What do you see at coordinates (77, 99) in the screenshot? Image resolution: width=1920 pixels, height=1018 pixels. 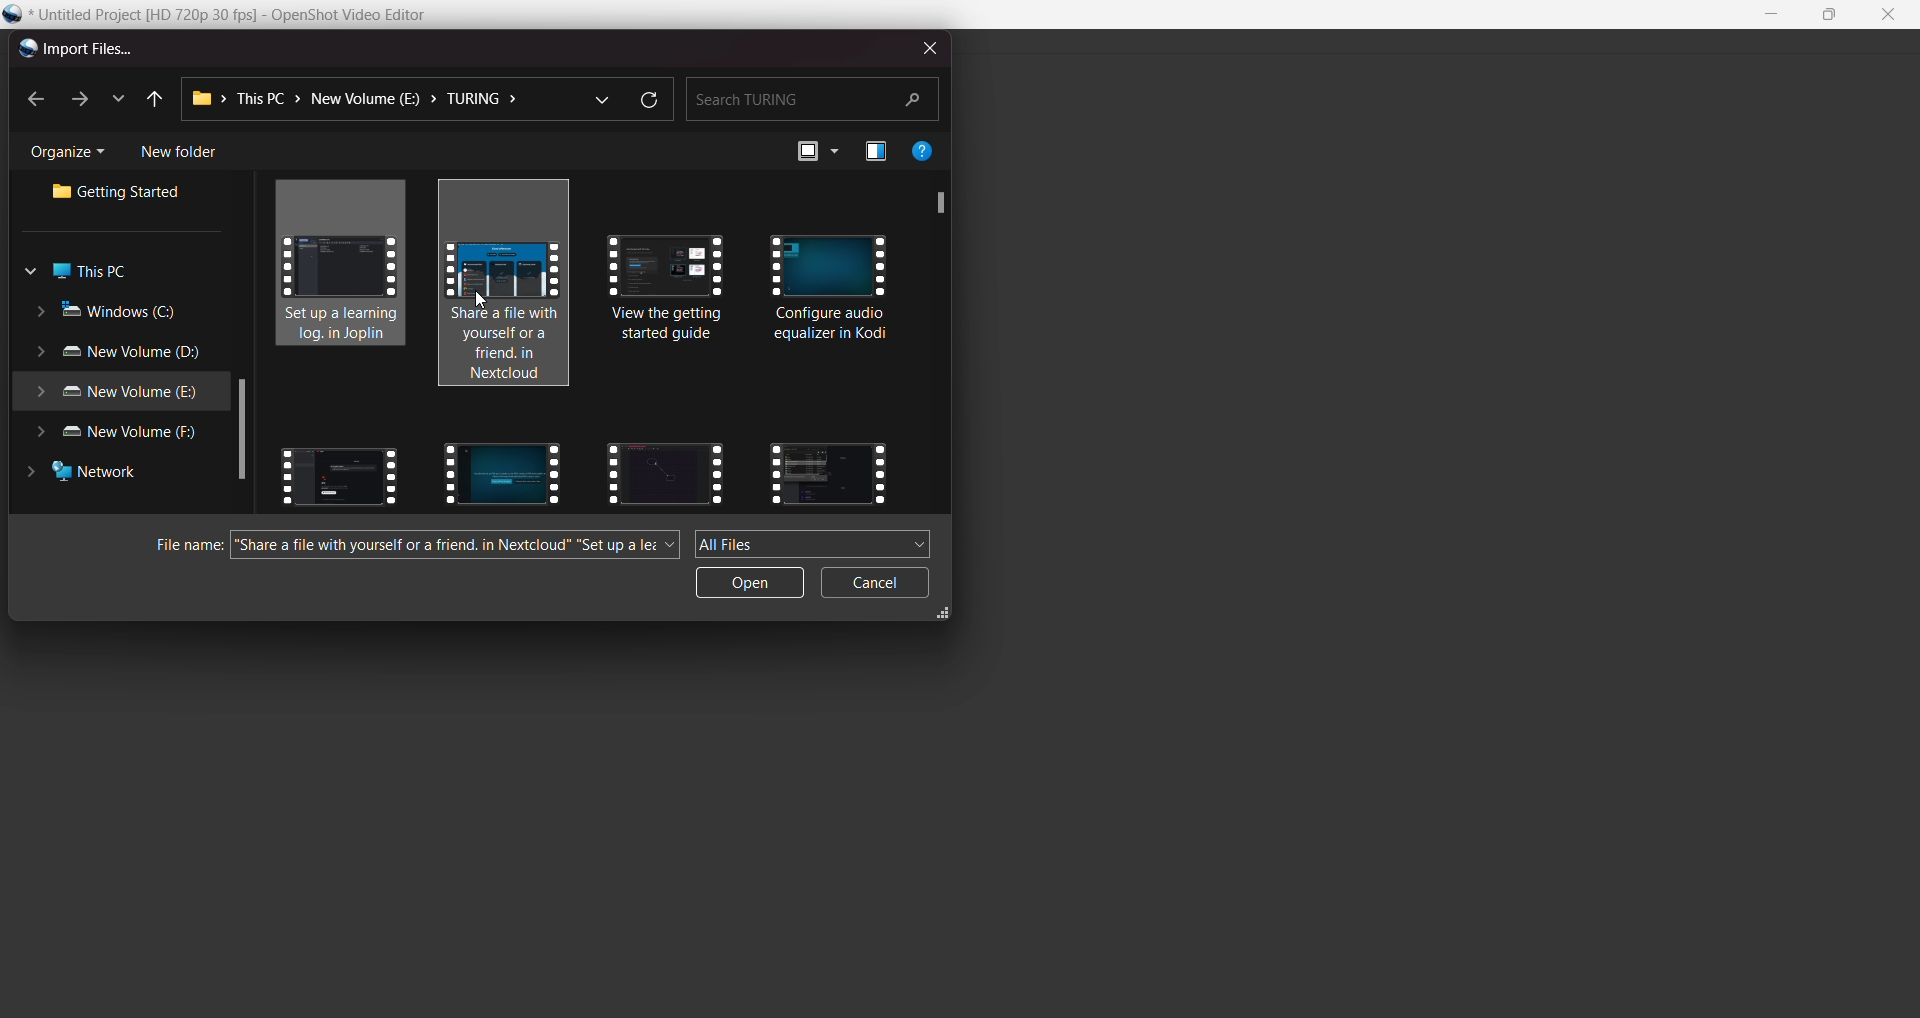 I see `next` at bounding box center [77, 99].